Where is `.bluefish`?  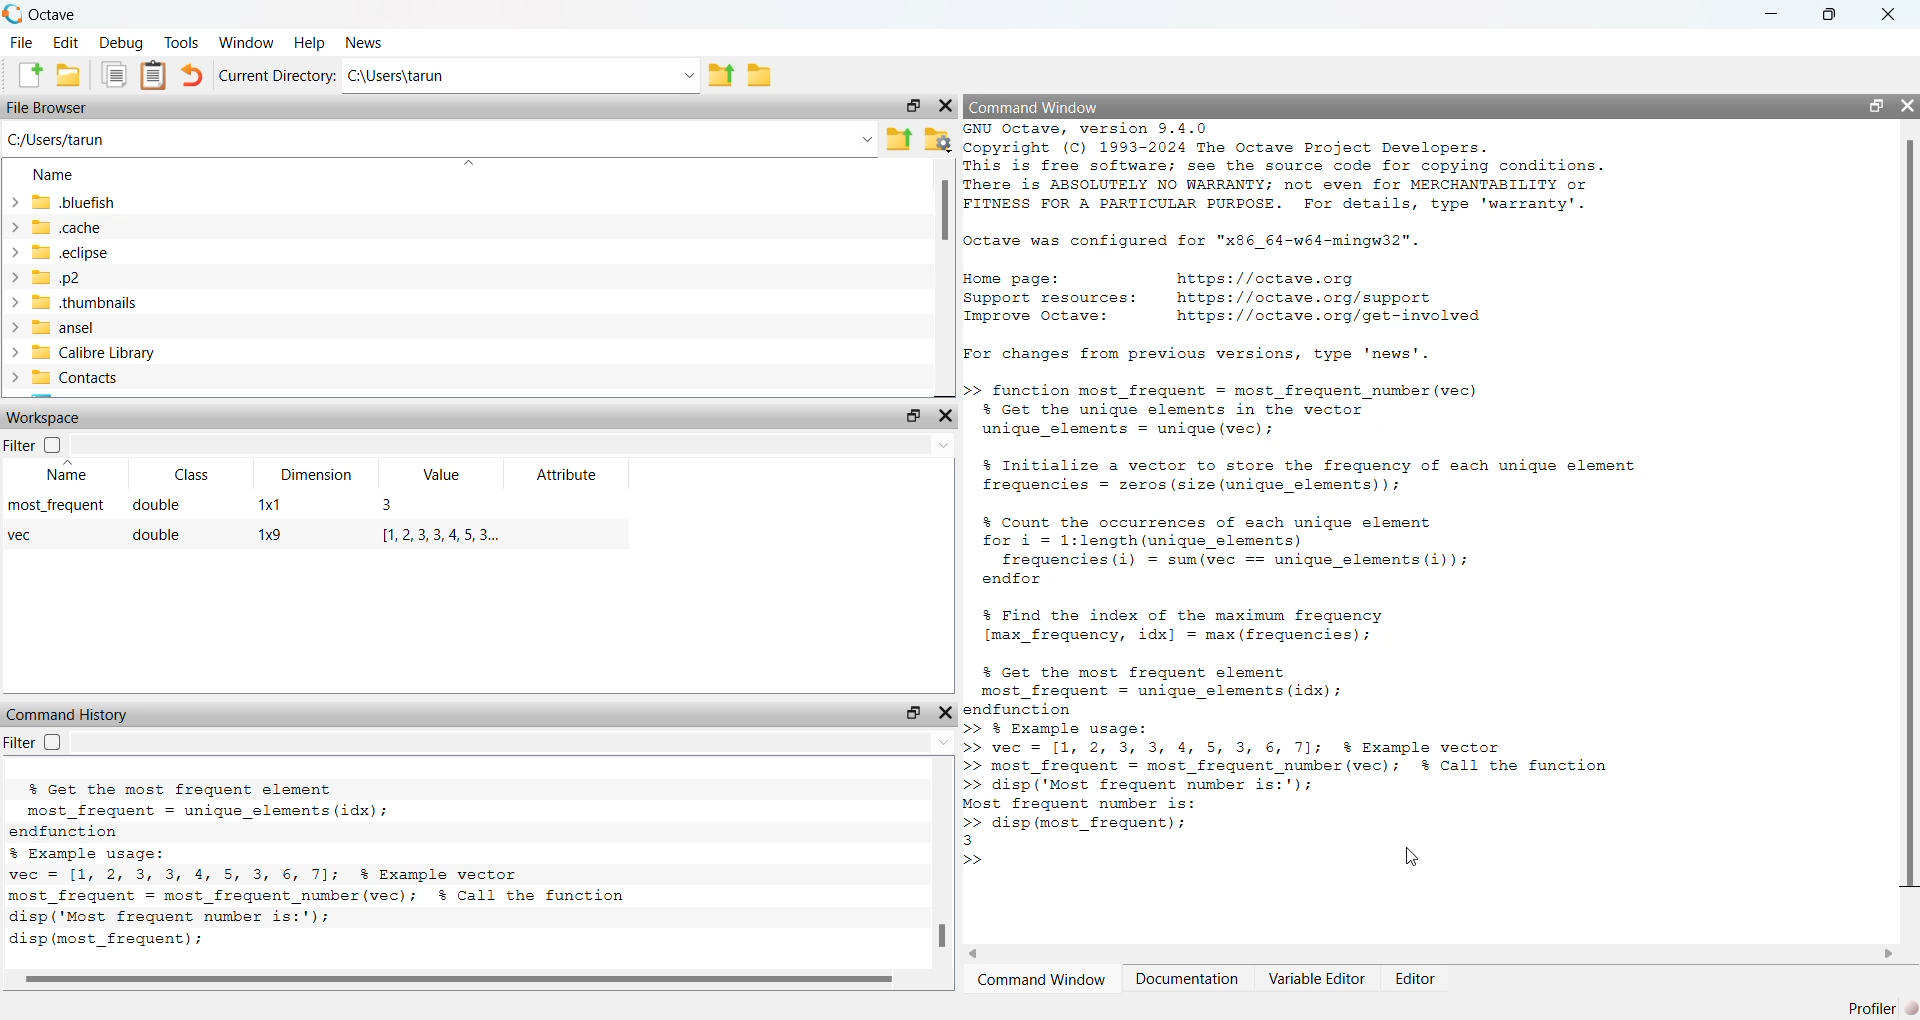
.bluefish is located at coordinates (76, 203).